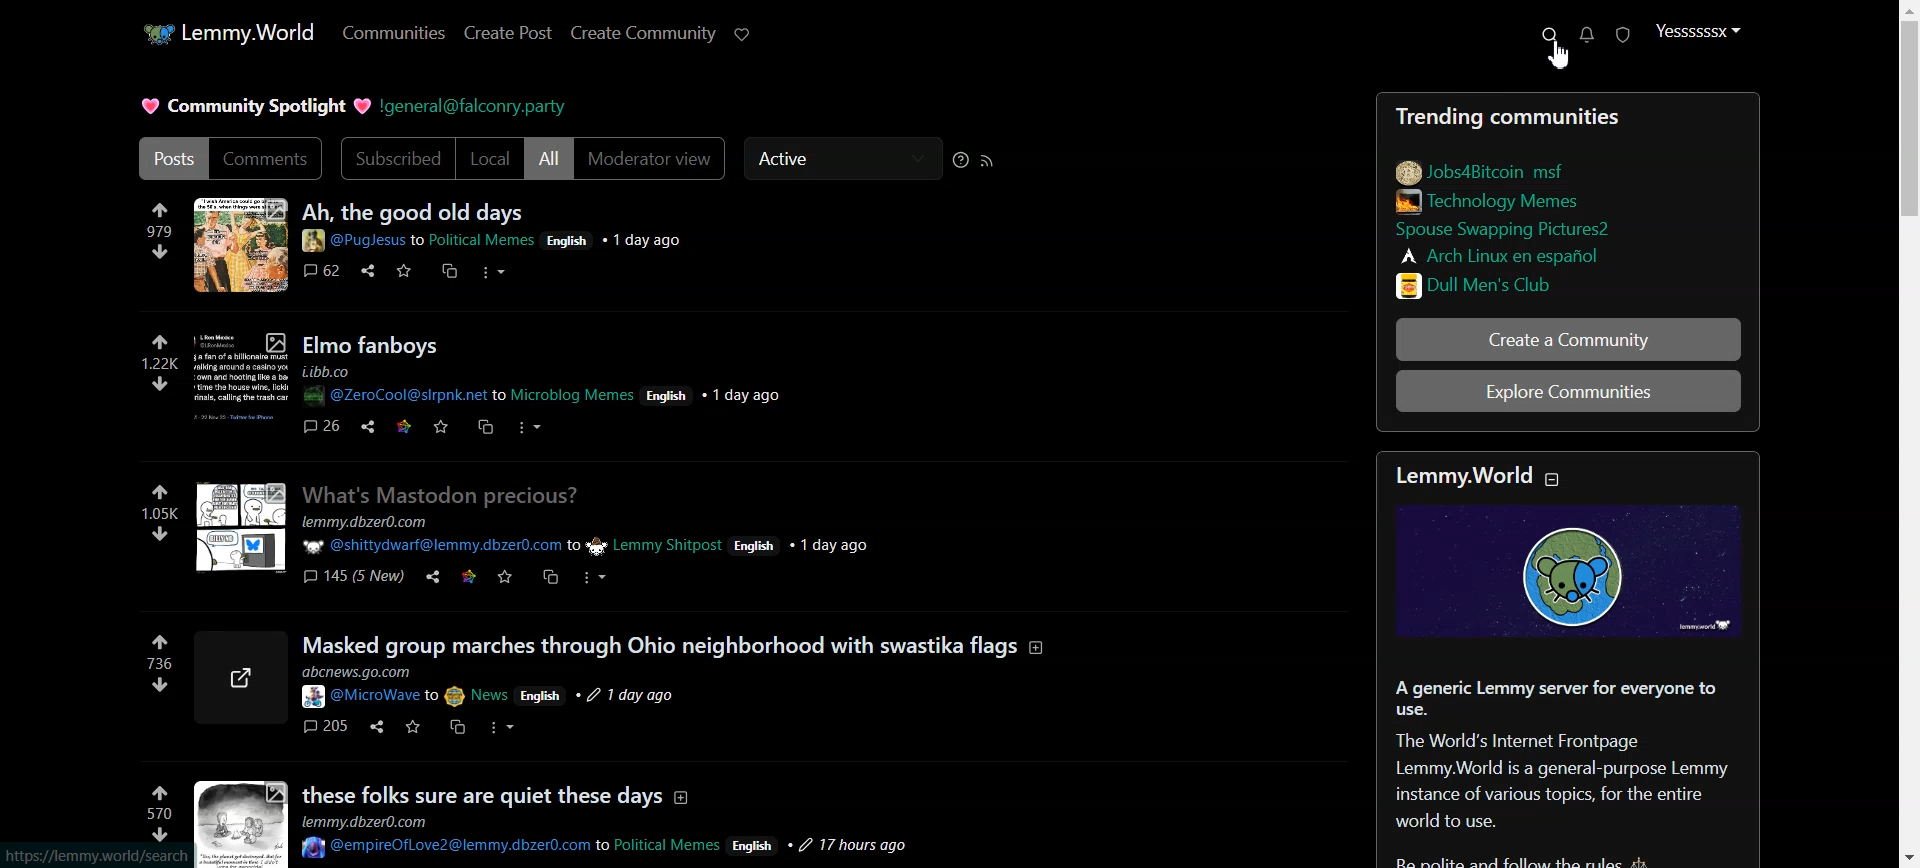 This screenshot has height=868, width=1920. Describe the element at coordinates (1512, 204) in the screenshot. I see `link` at that location.